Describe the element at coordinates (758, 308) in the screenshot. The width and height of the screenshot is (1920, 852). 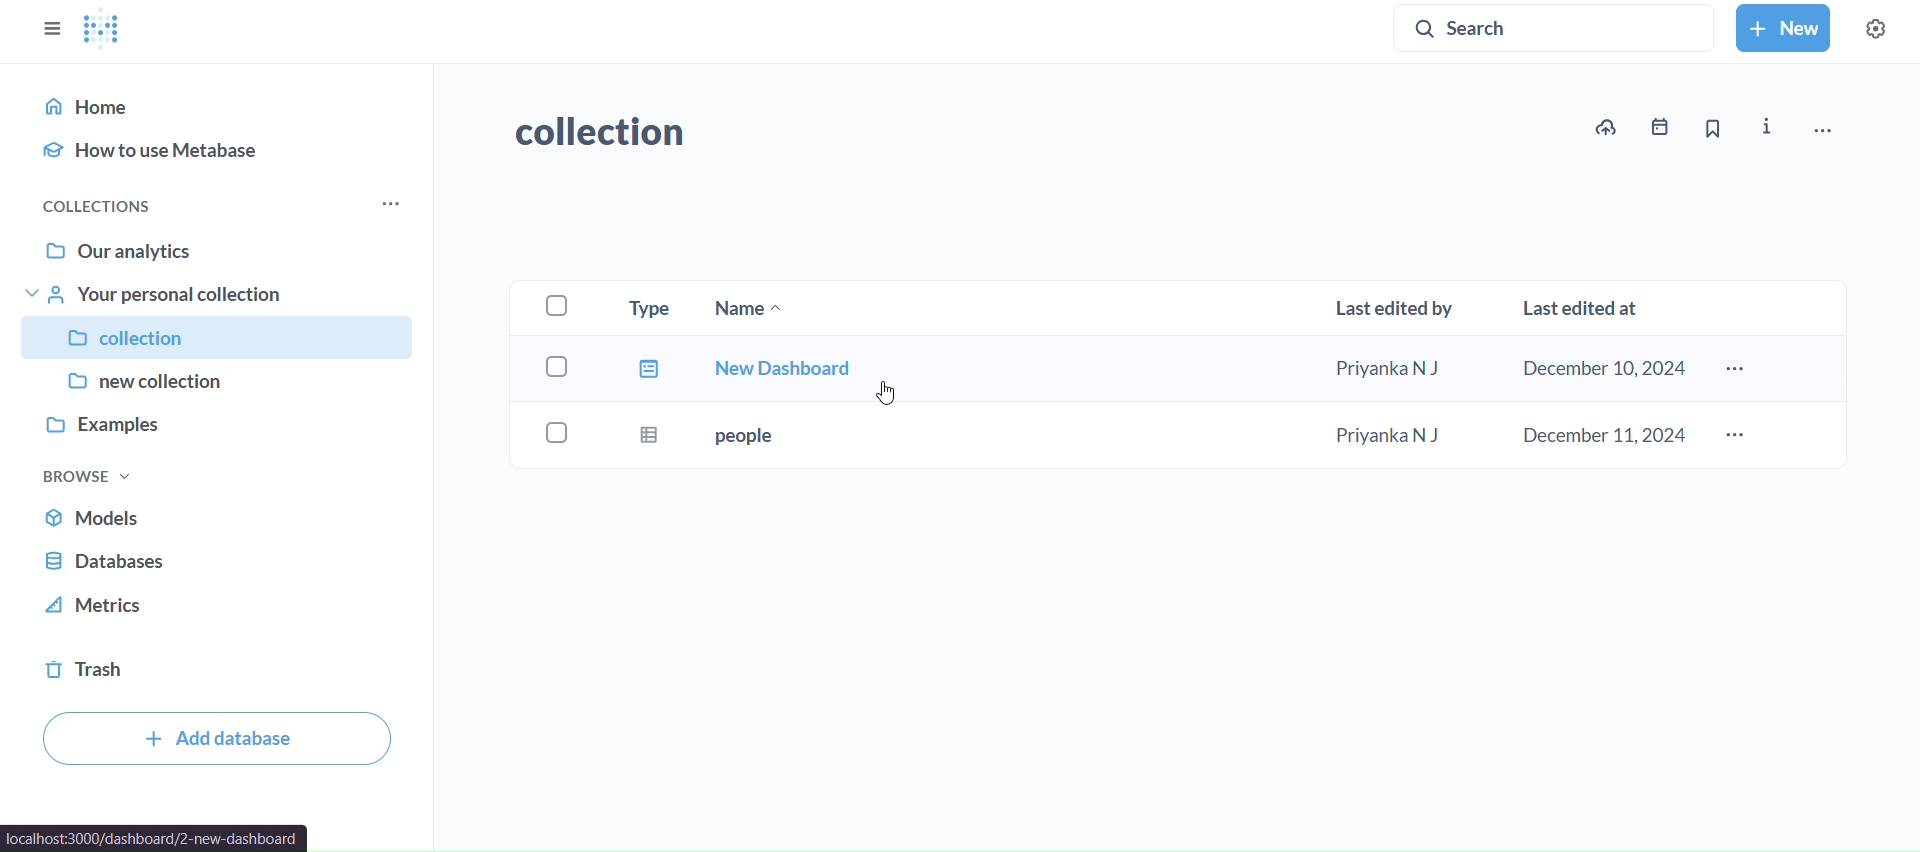
I see `name` at that location.